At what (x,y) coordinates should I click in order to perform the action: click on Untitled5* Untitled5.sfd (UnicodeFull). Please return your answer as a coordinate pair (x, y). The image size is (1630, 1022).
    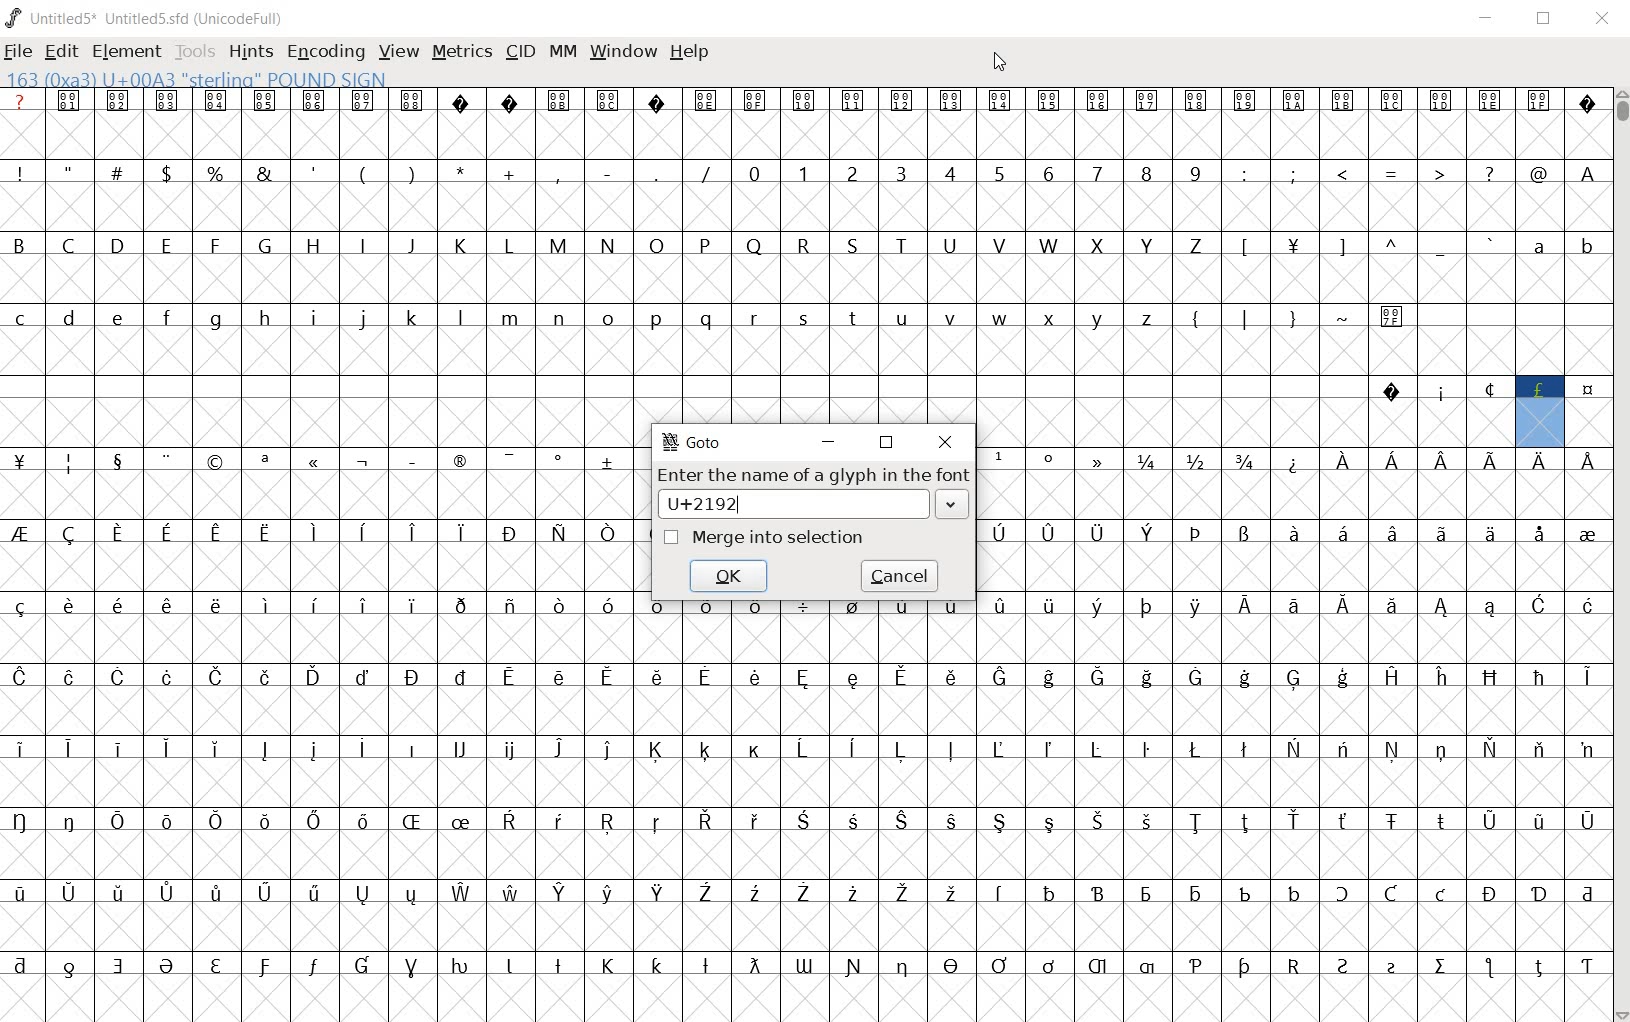
    Looking at the image, I should click on (148, 18).